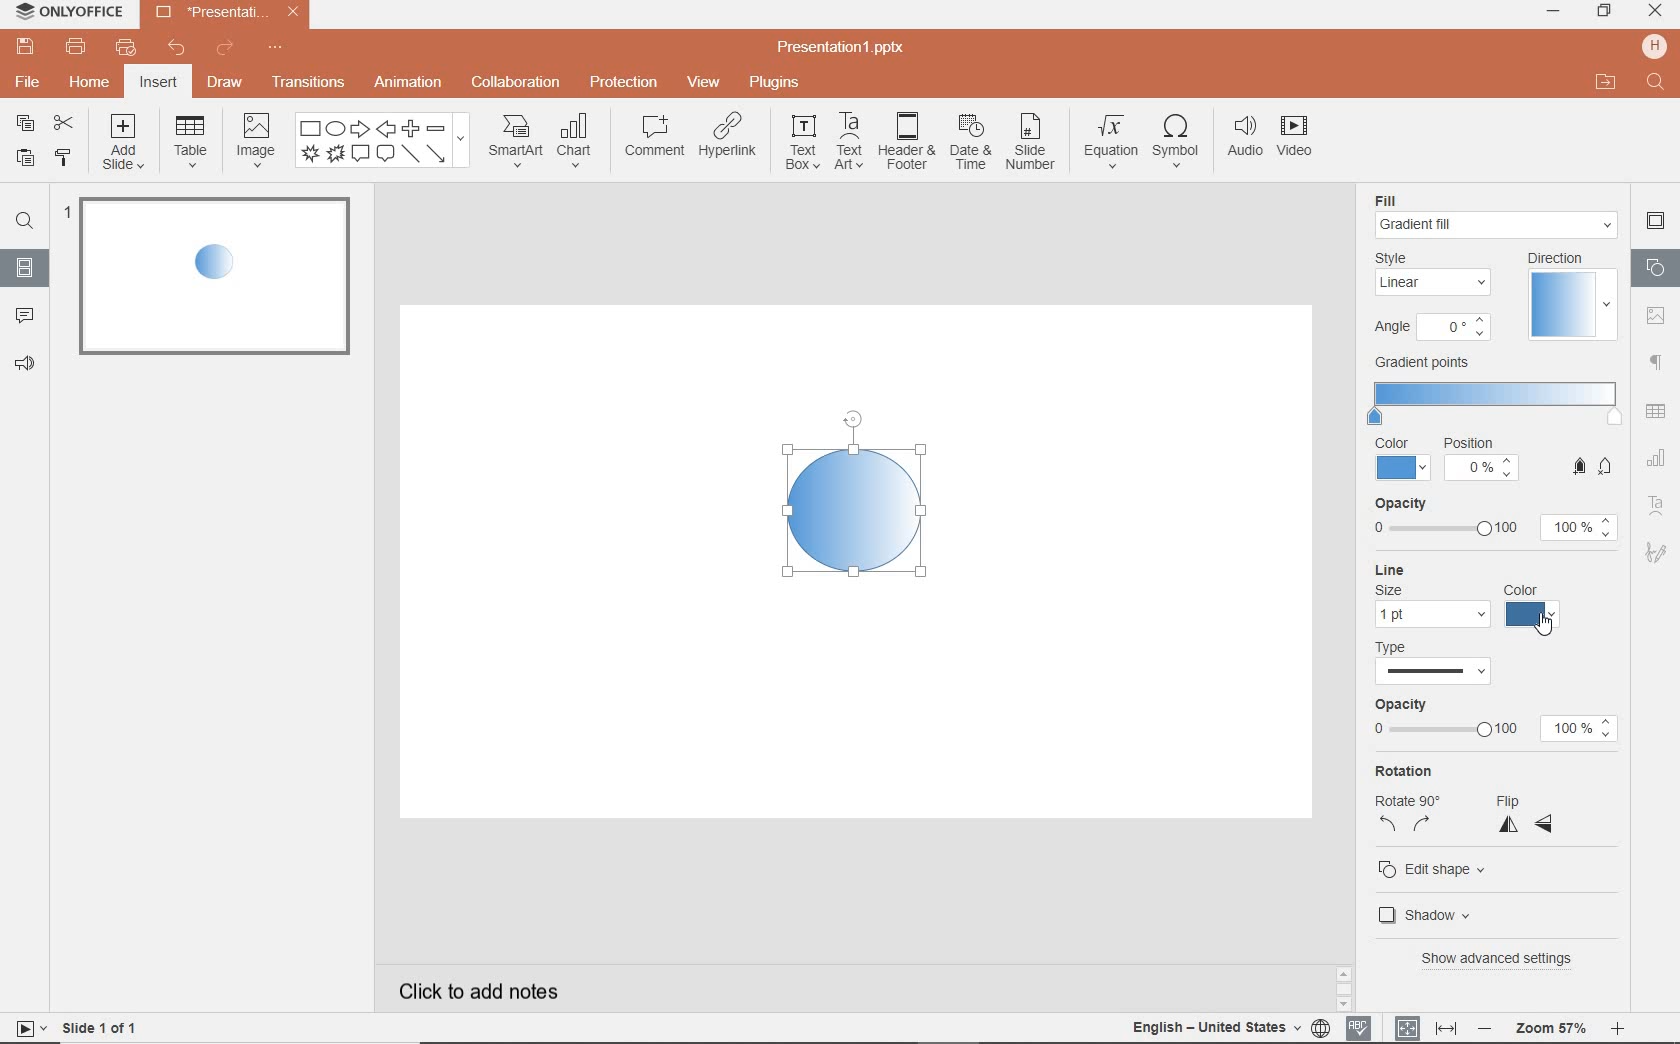  I want to click on angle, so click(1430, 330).